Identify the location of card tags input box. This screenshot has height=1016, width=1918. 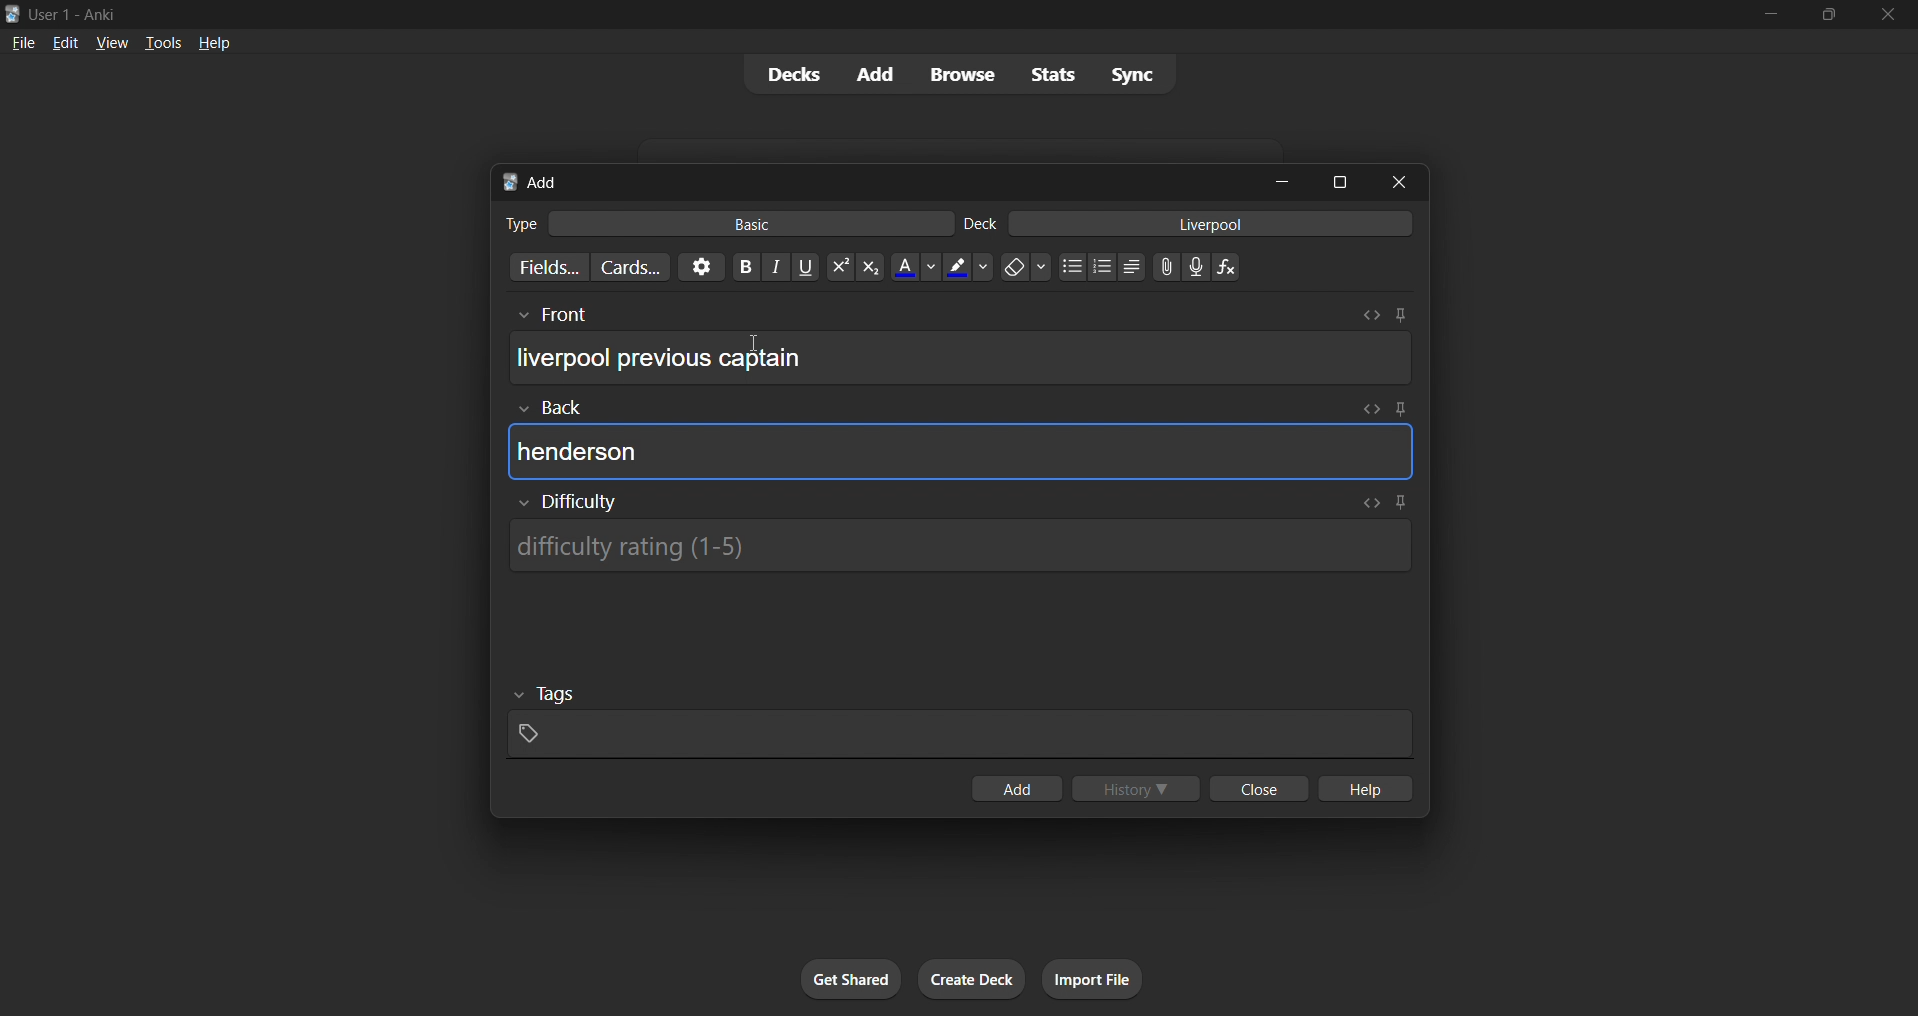
(960, 716).